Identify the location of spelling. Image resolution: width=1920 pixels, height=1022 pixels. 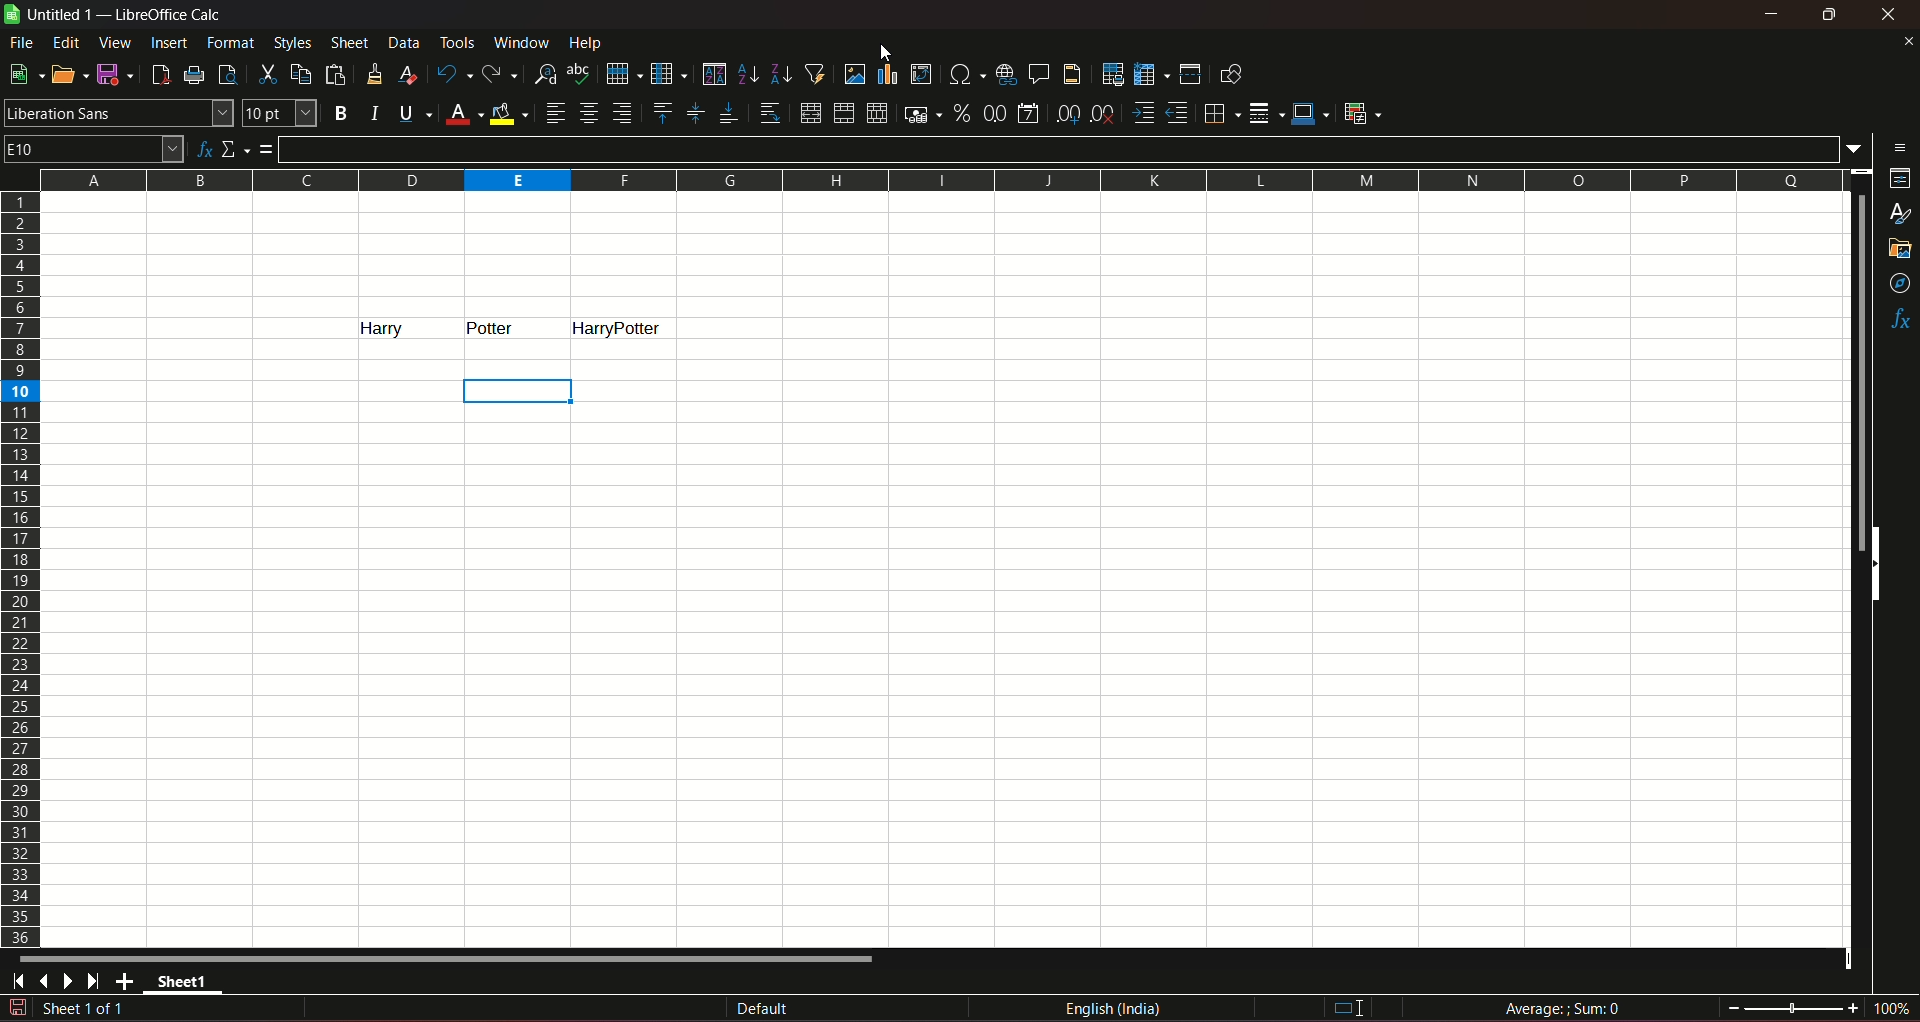
(580, 74).